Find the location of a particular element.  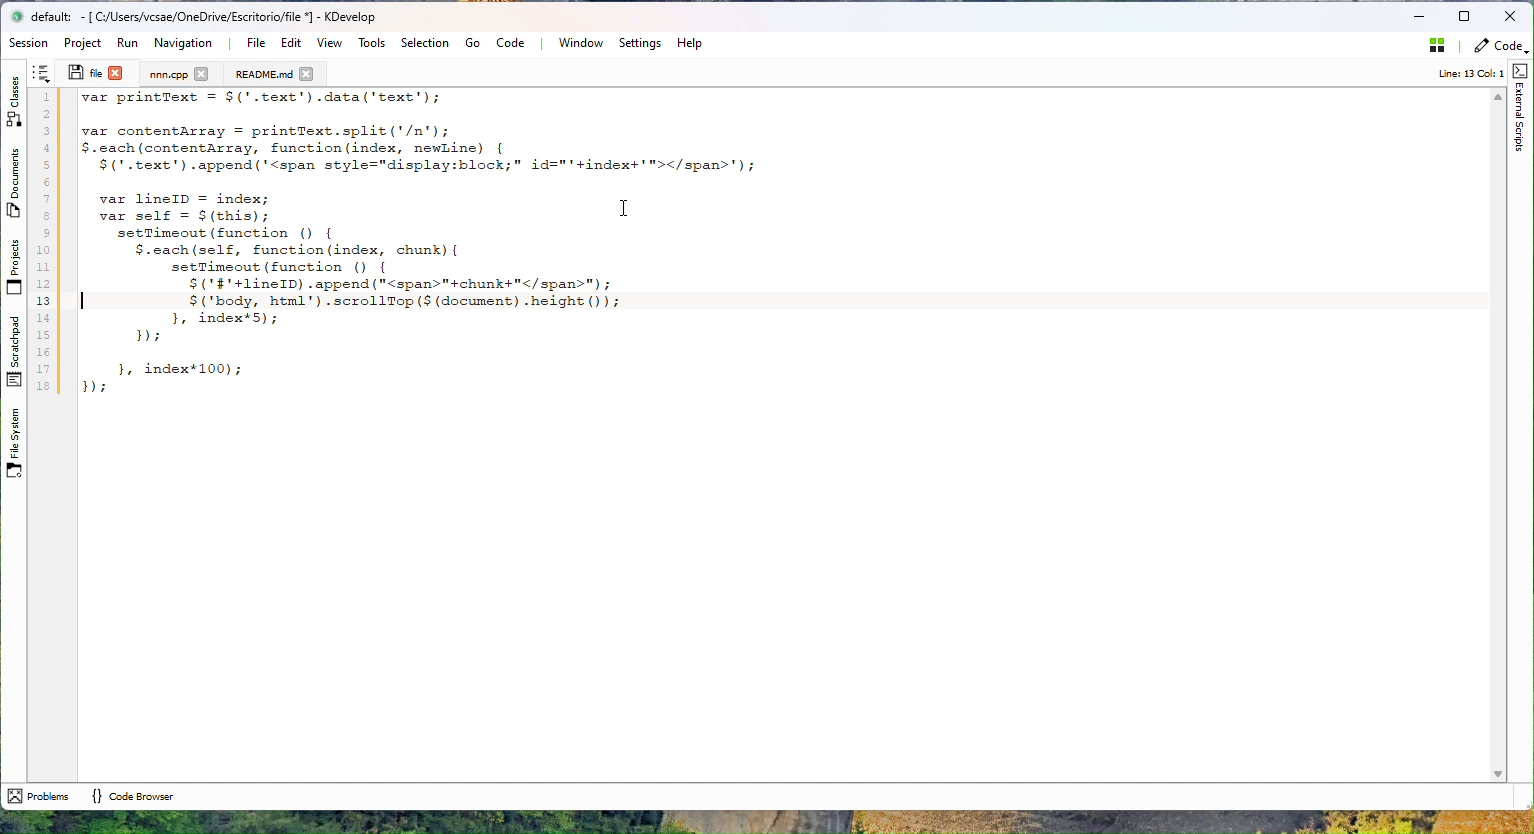

 is located at coordinates (472, 43).